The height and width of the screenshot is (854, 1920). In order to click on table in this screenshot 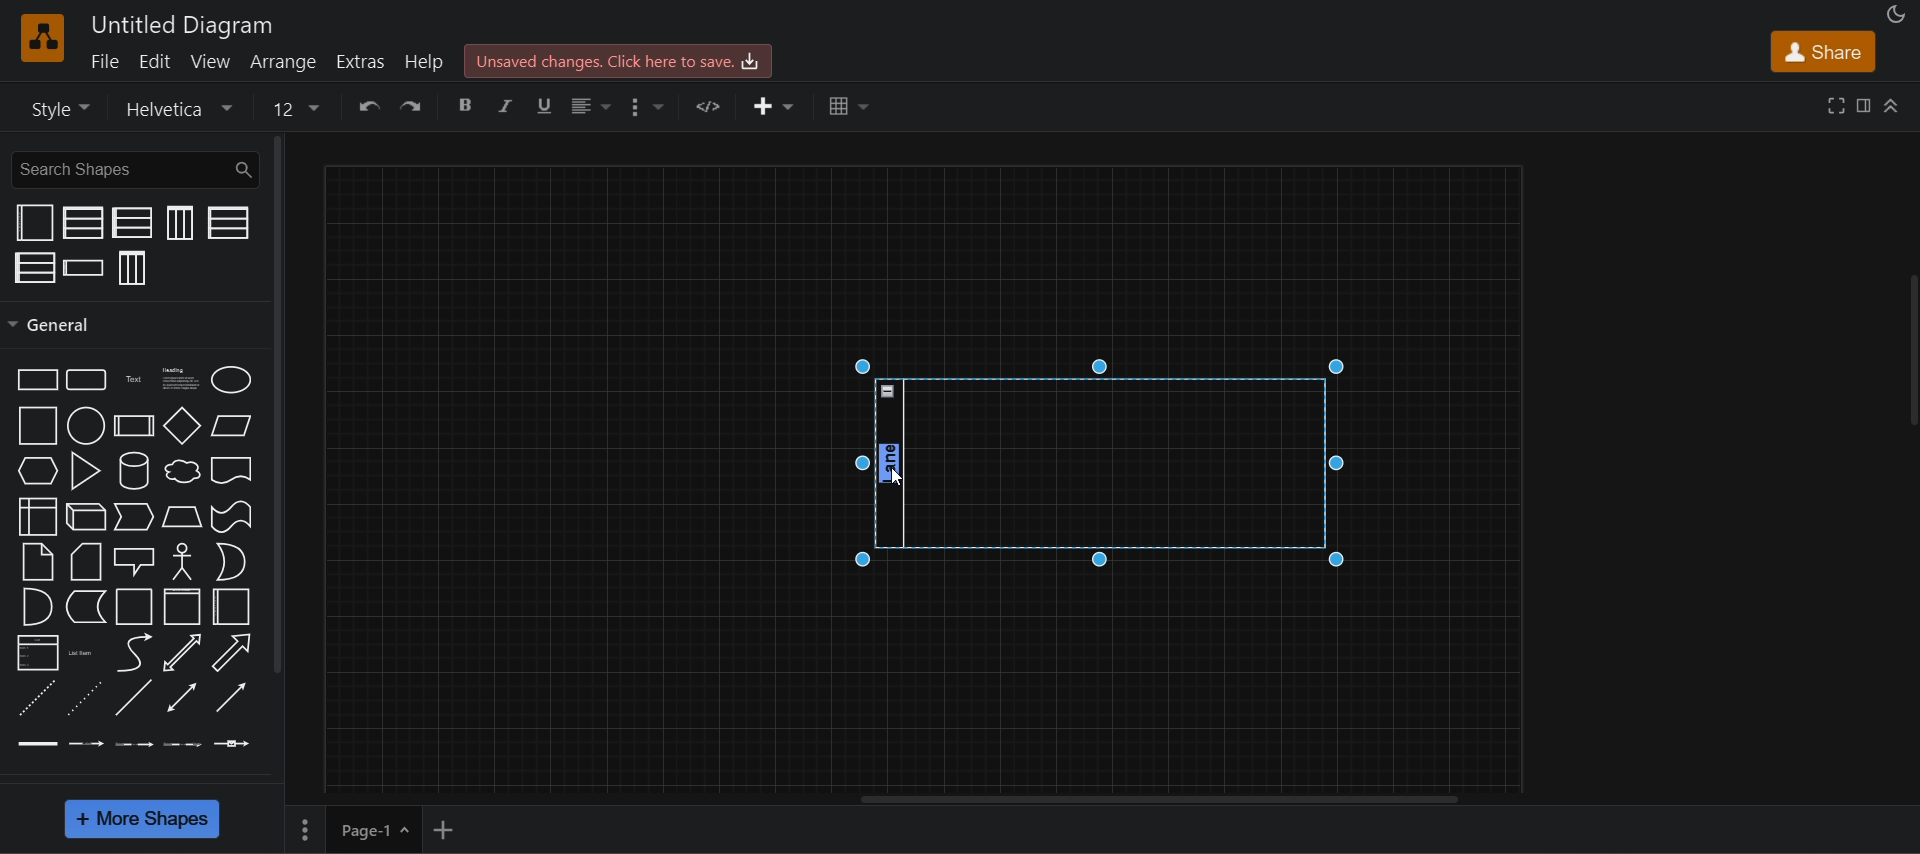, I will do `click(848, 107)`.